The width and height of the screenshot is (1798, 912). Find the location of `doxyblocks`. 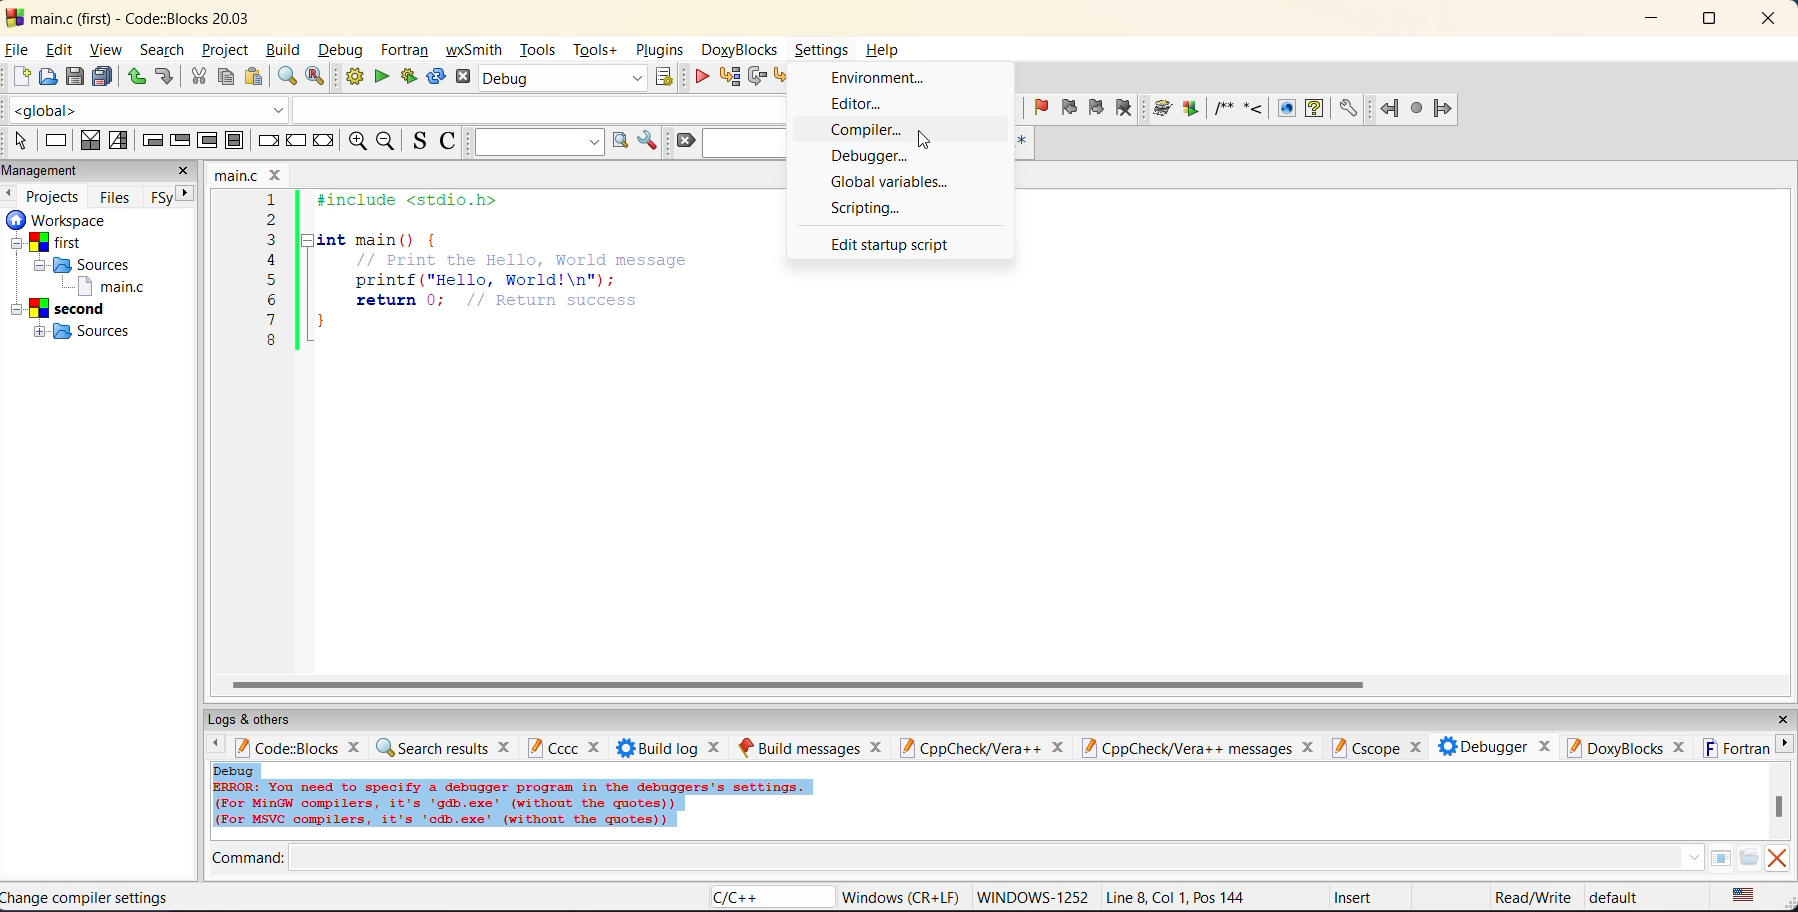

doxyblocks is located at coordinates (738, 49).